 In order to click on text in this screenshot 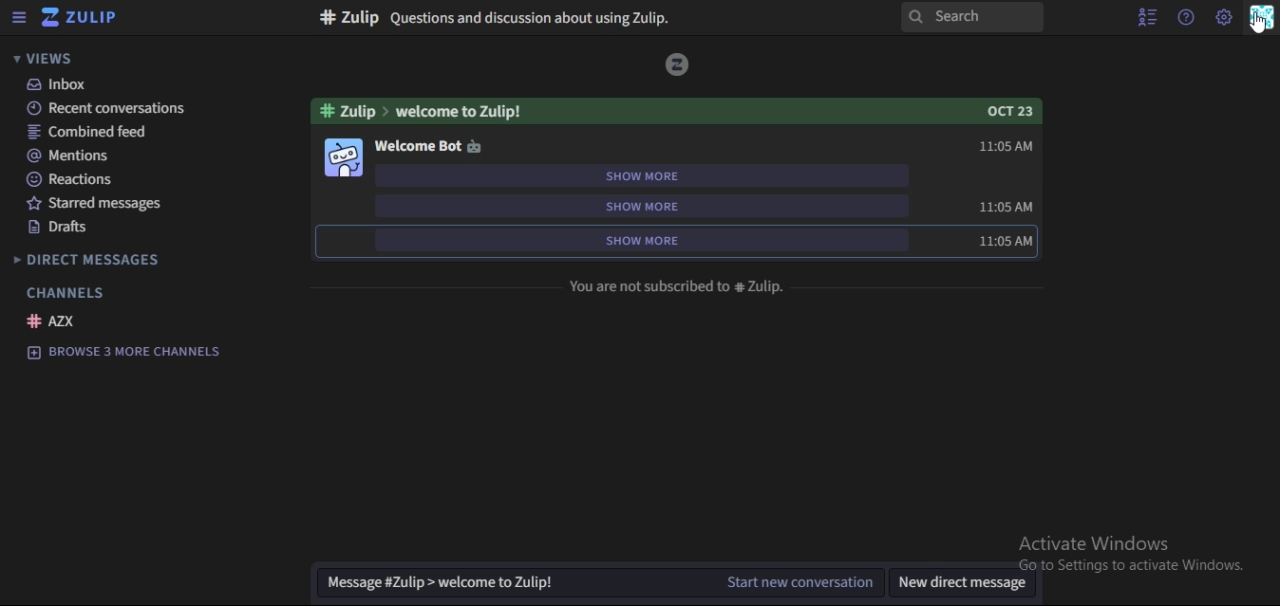, I will do `click(489, 19)`.